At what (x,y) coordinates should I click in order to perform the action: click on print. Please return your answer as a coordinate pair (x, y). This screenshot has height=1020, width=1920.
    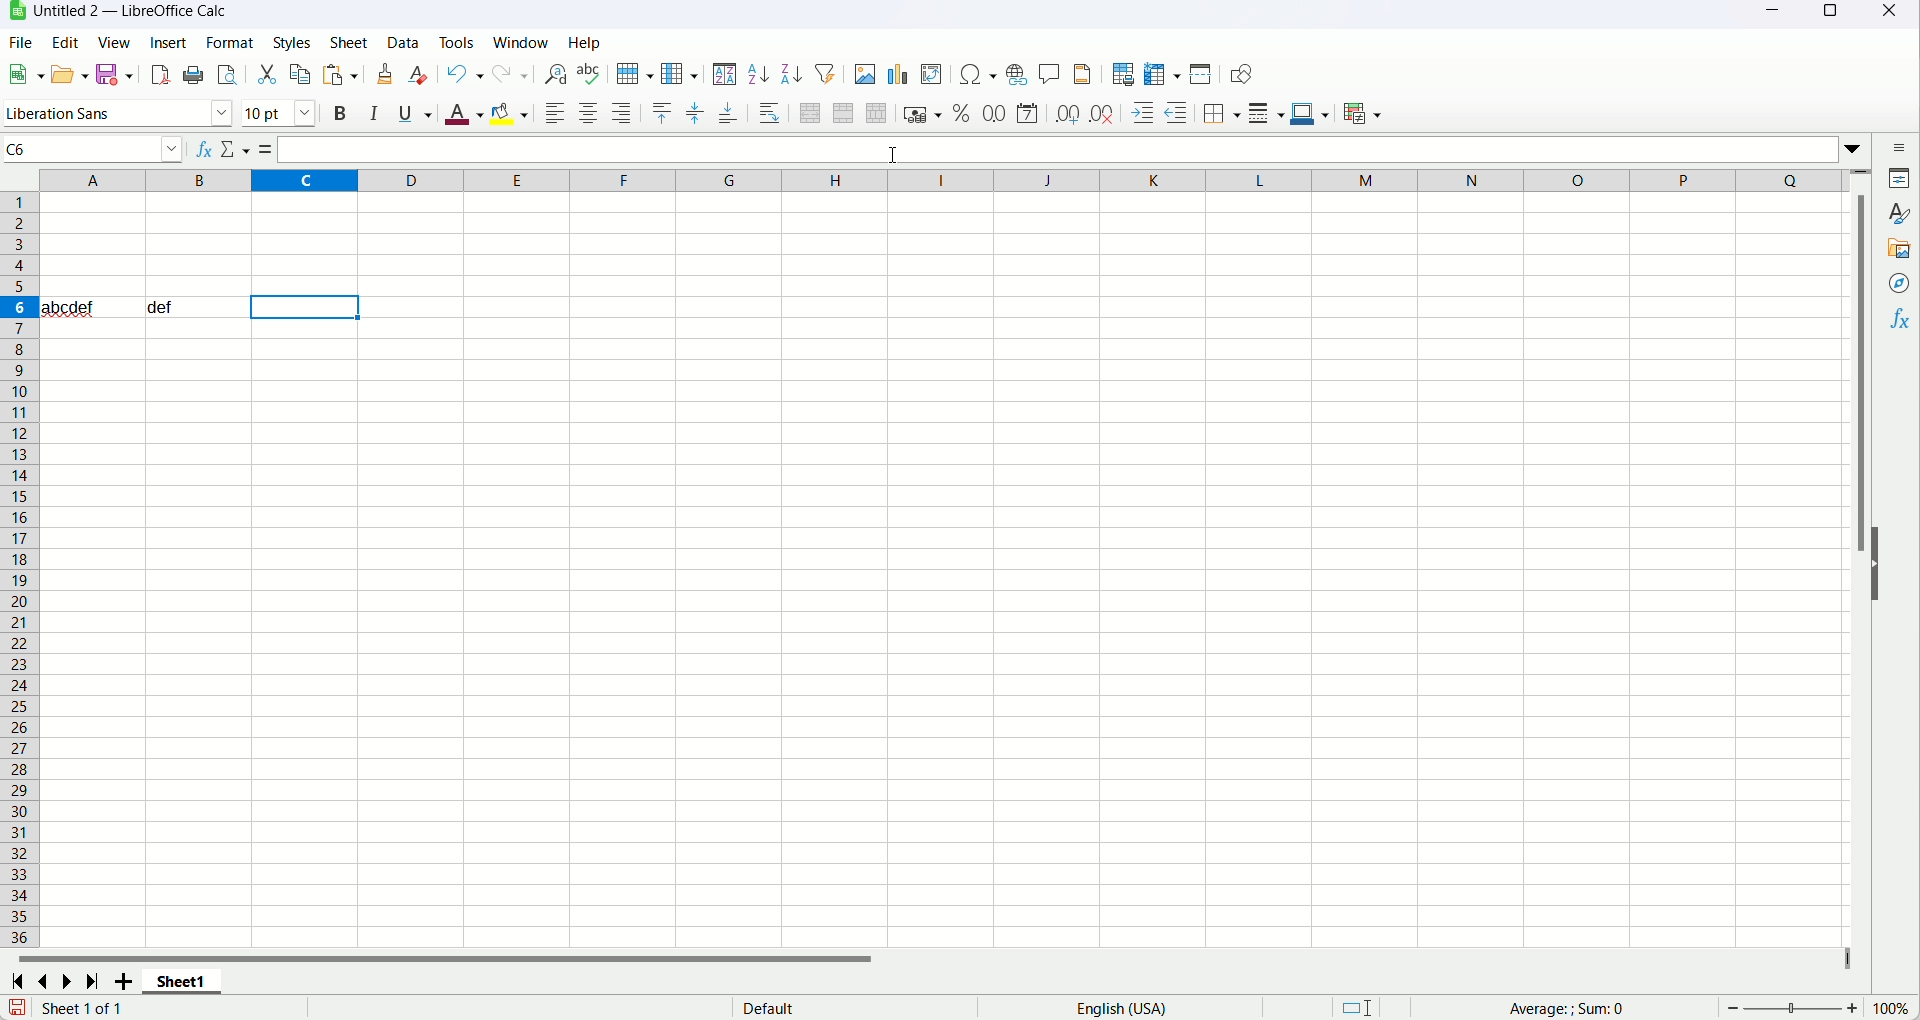
    Looking at the image, I should click on (194, 74).